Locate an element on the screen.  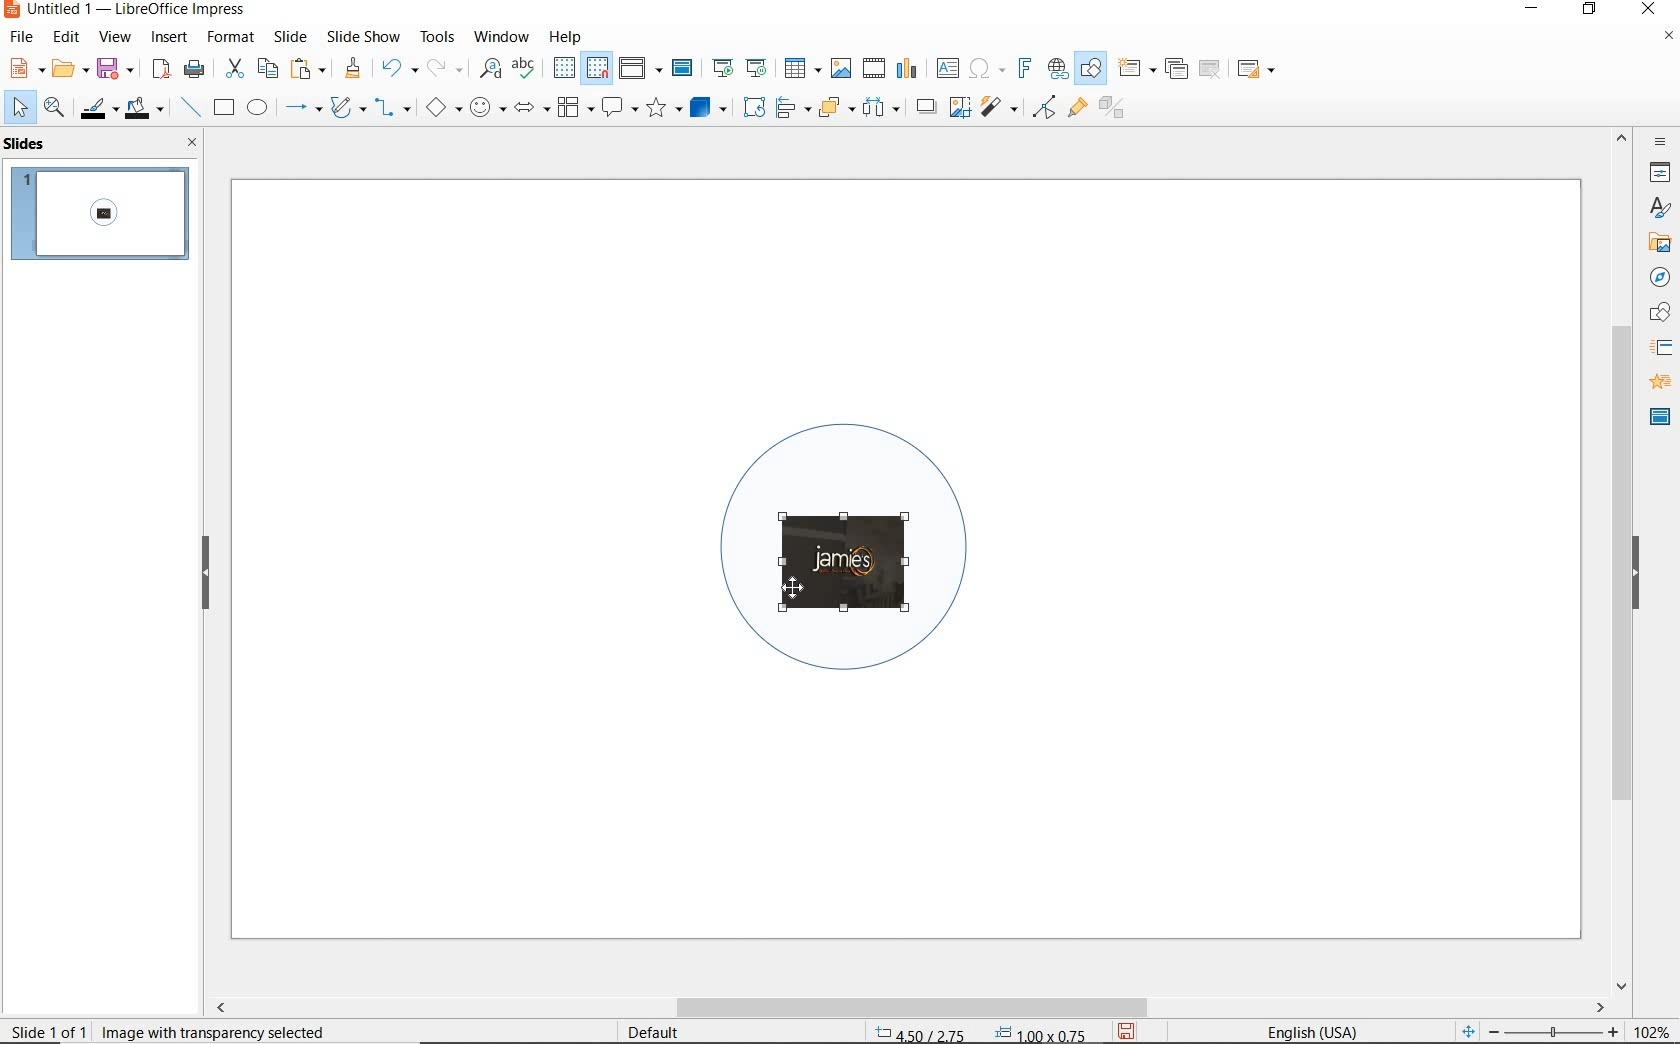
styles is located at coordinates (1660, 209).